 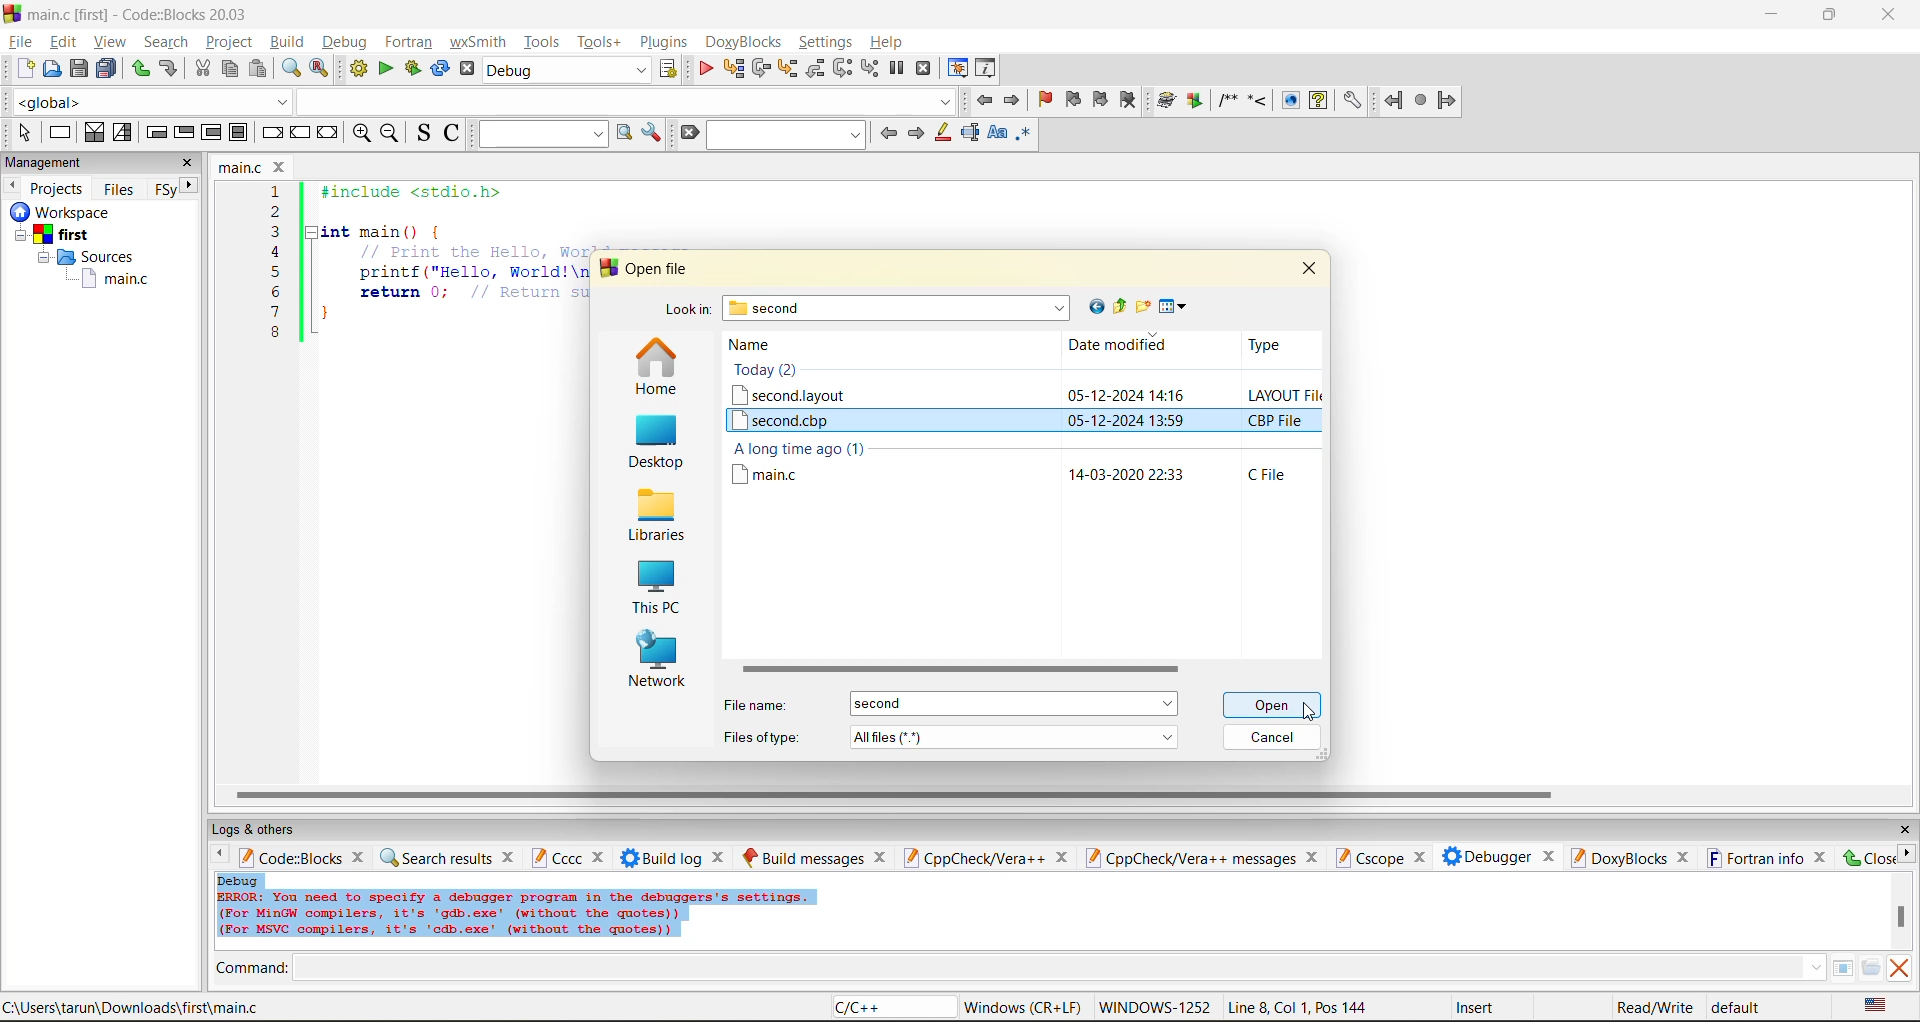 What do you see at coordinates (1684, 858) in the screenshot?
I see `close` at bounding box center [1684, 858].